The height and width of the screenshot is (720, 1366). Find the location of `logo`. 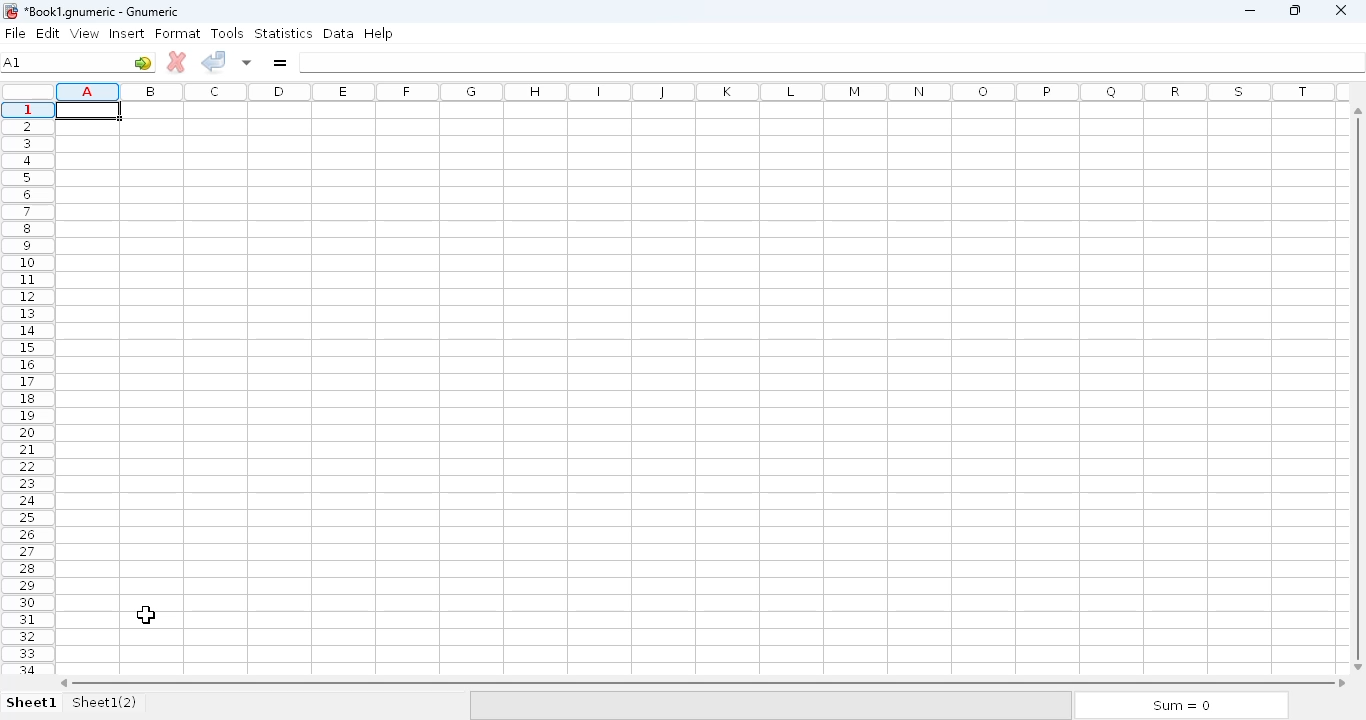

logo is located at coordinates (9, 12).